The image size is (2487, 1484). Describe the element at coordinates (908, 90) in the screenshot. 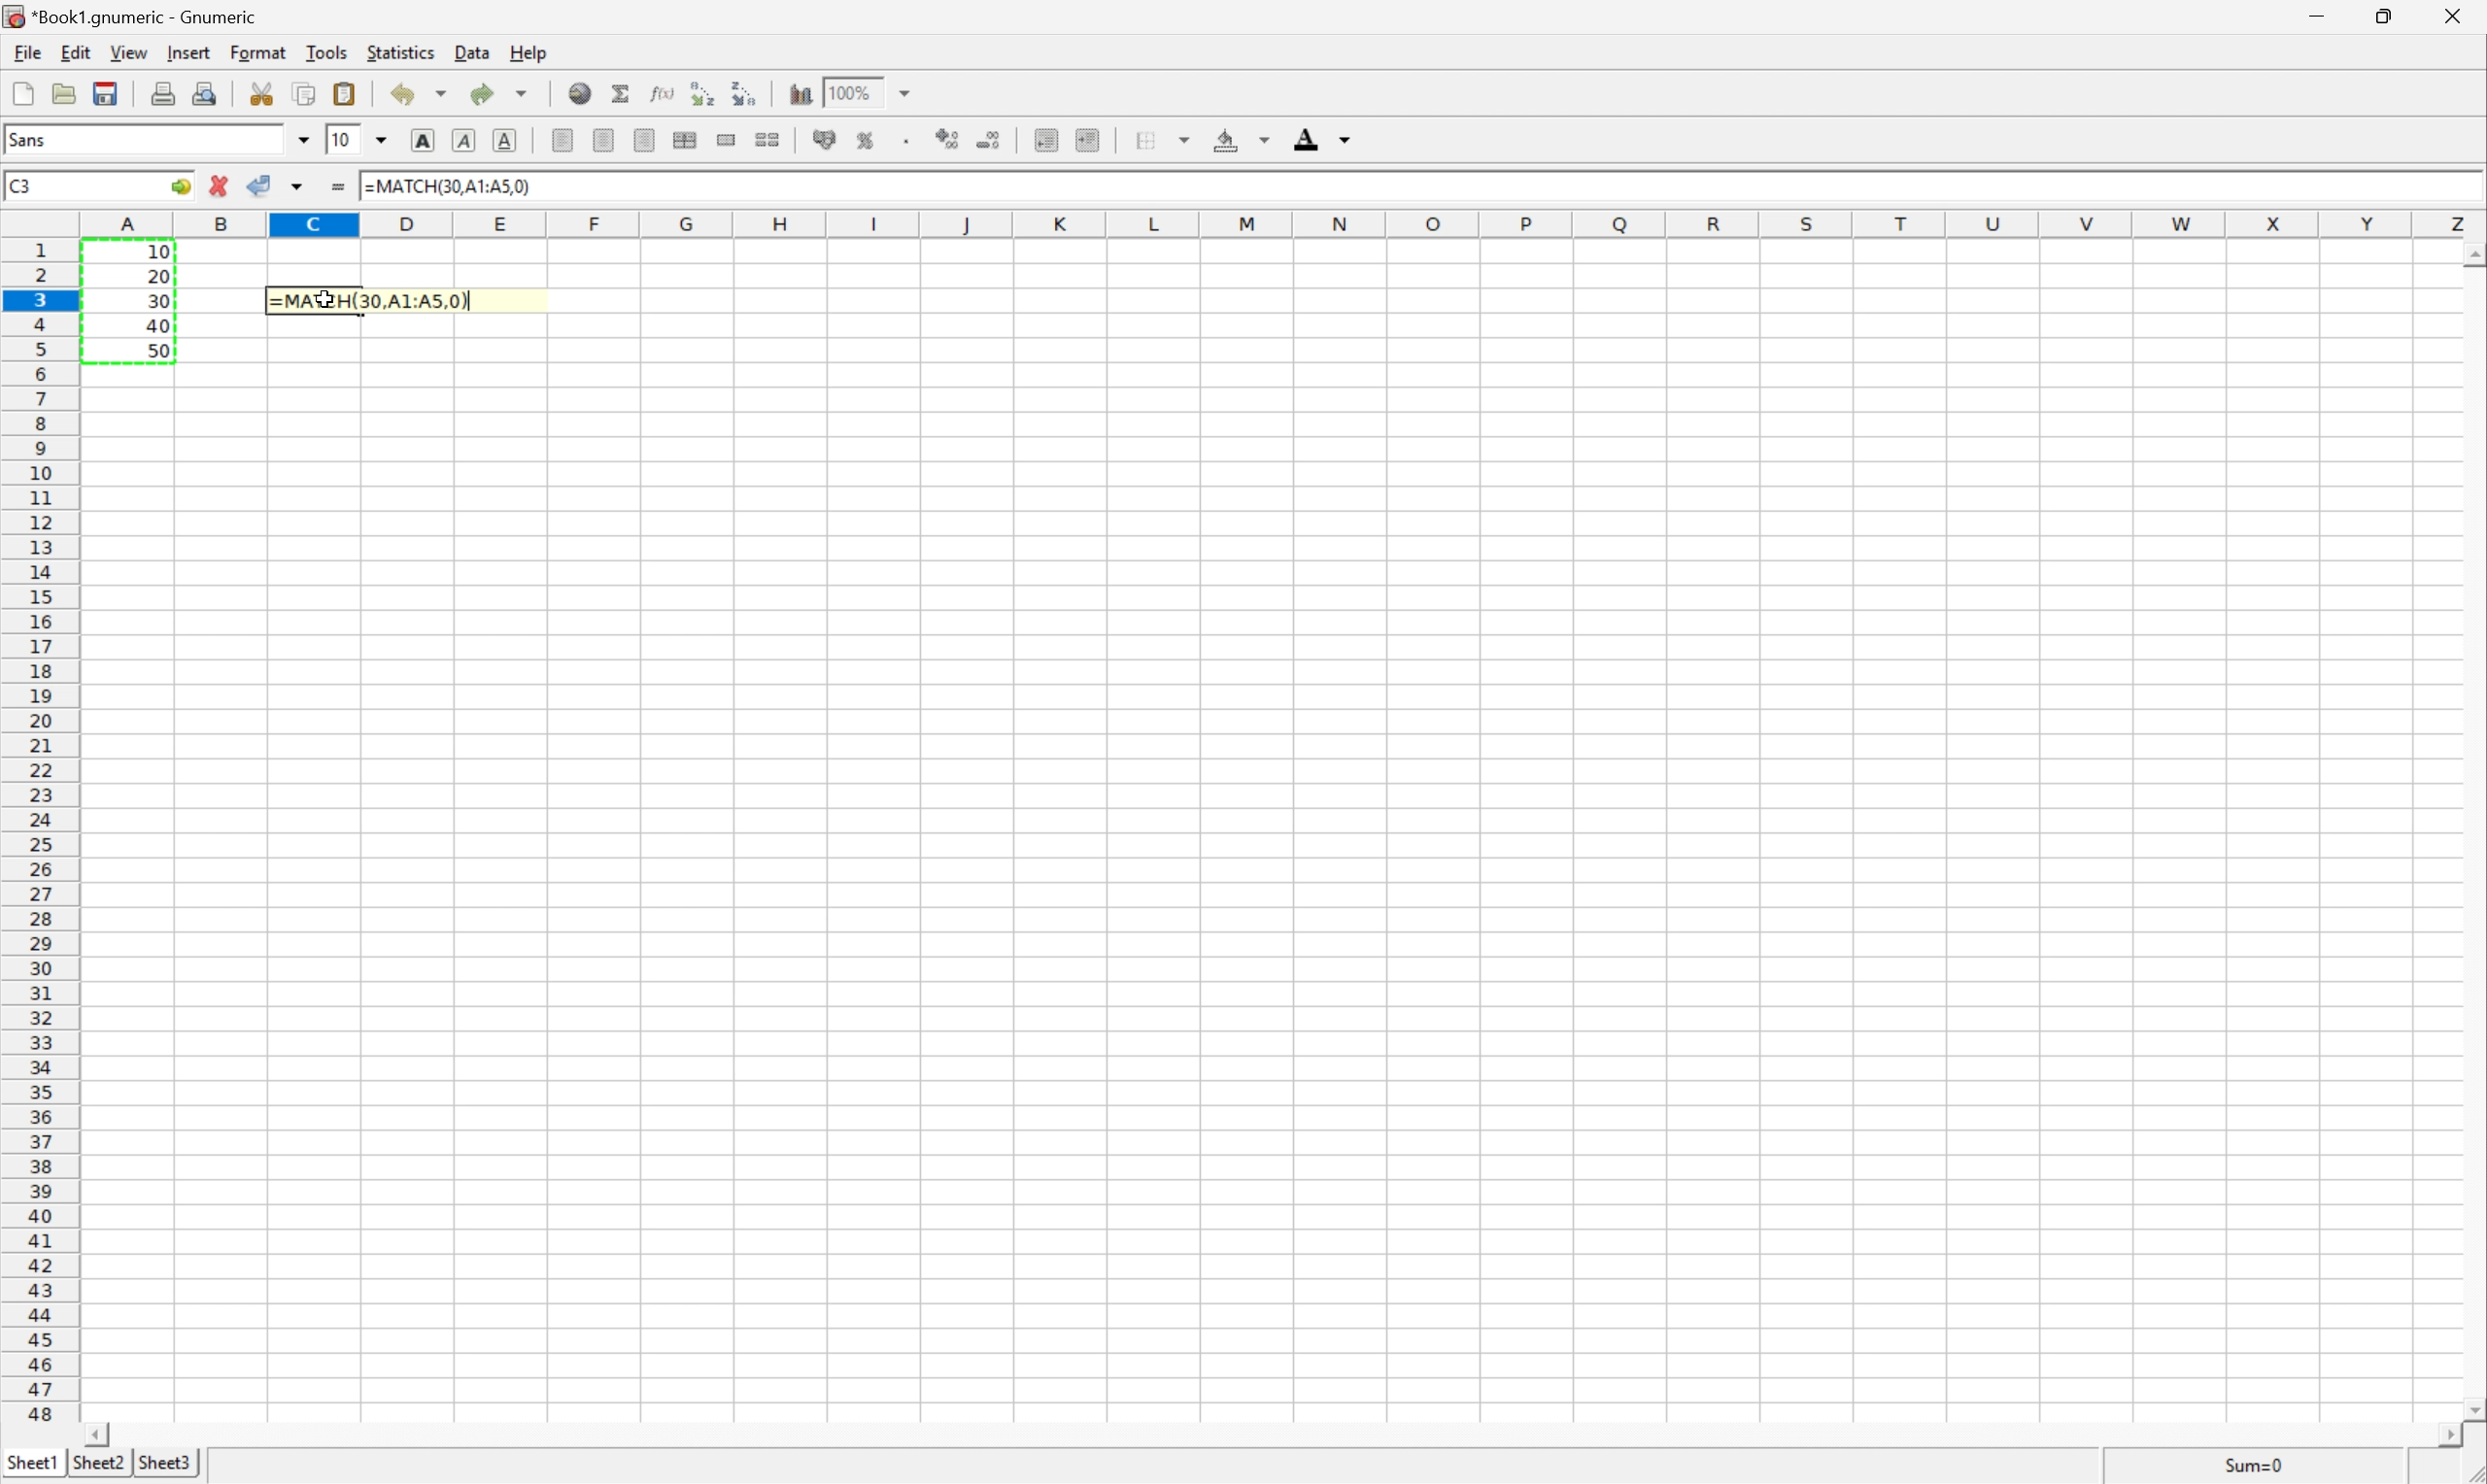

I see `Drop down` at that location.